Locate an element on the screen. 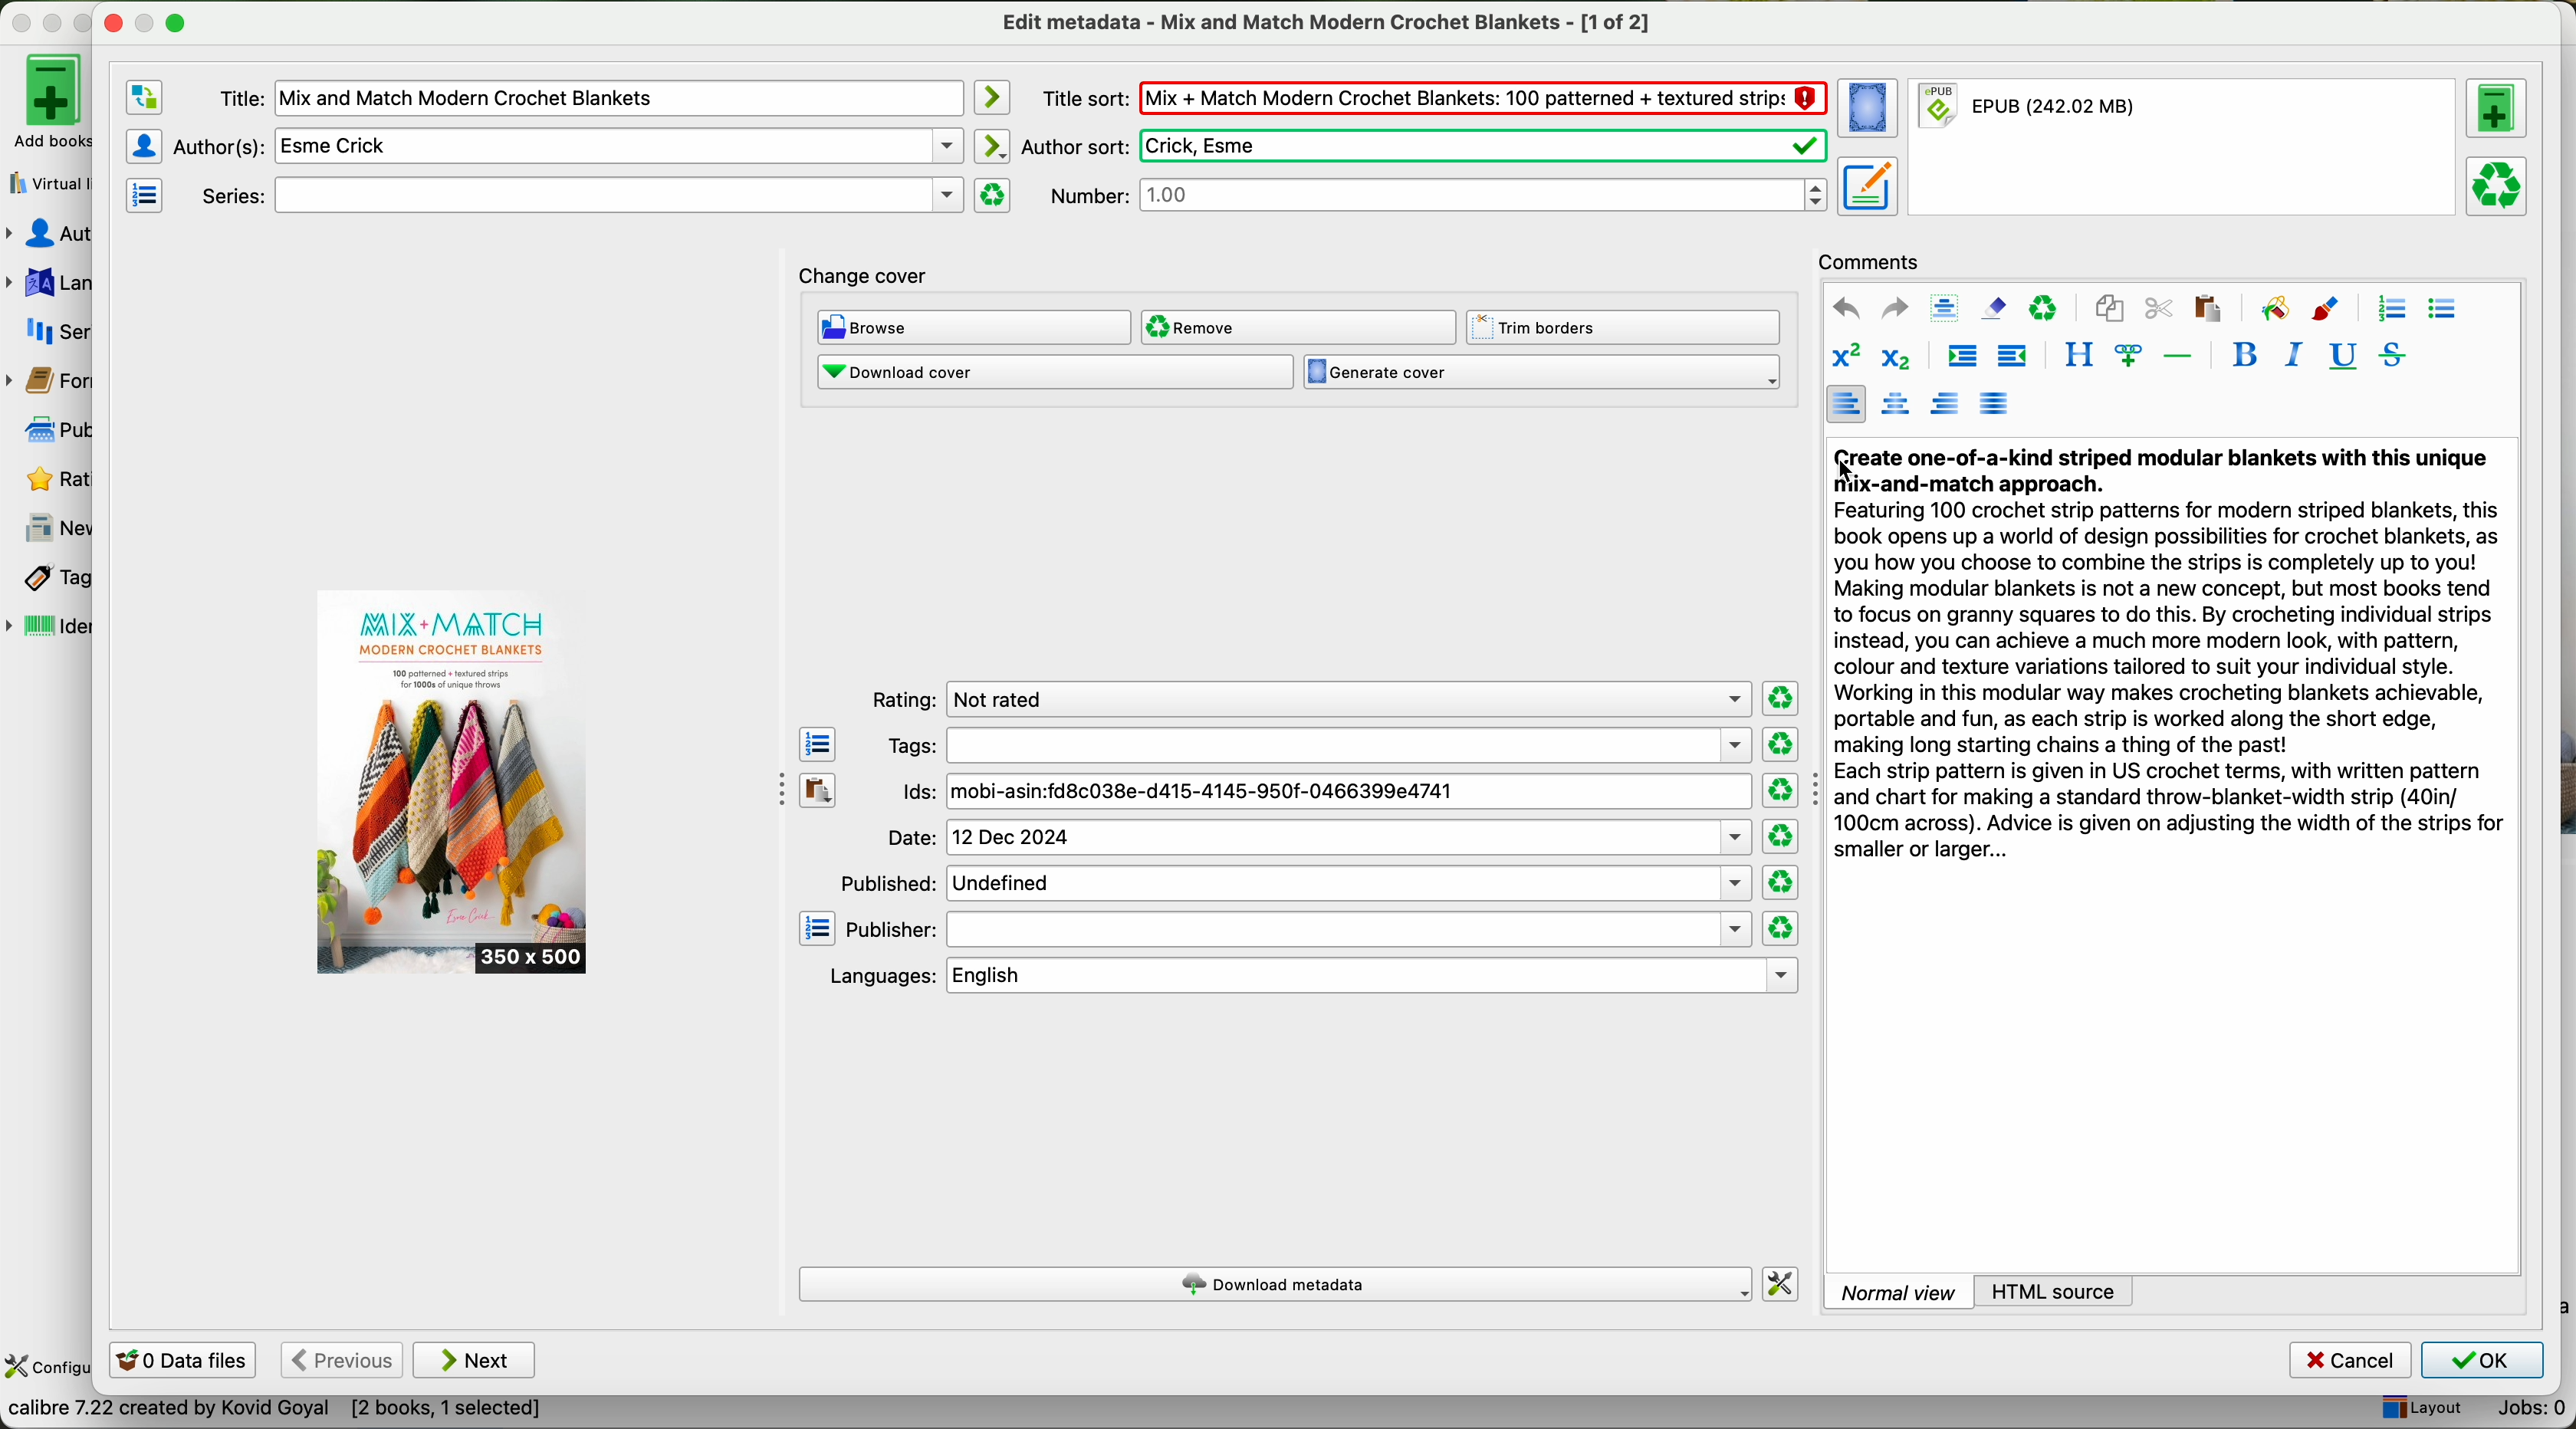 The width and height of the screenshot is (2576, 1429). clear rating is located at coordinates (1780, 791).